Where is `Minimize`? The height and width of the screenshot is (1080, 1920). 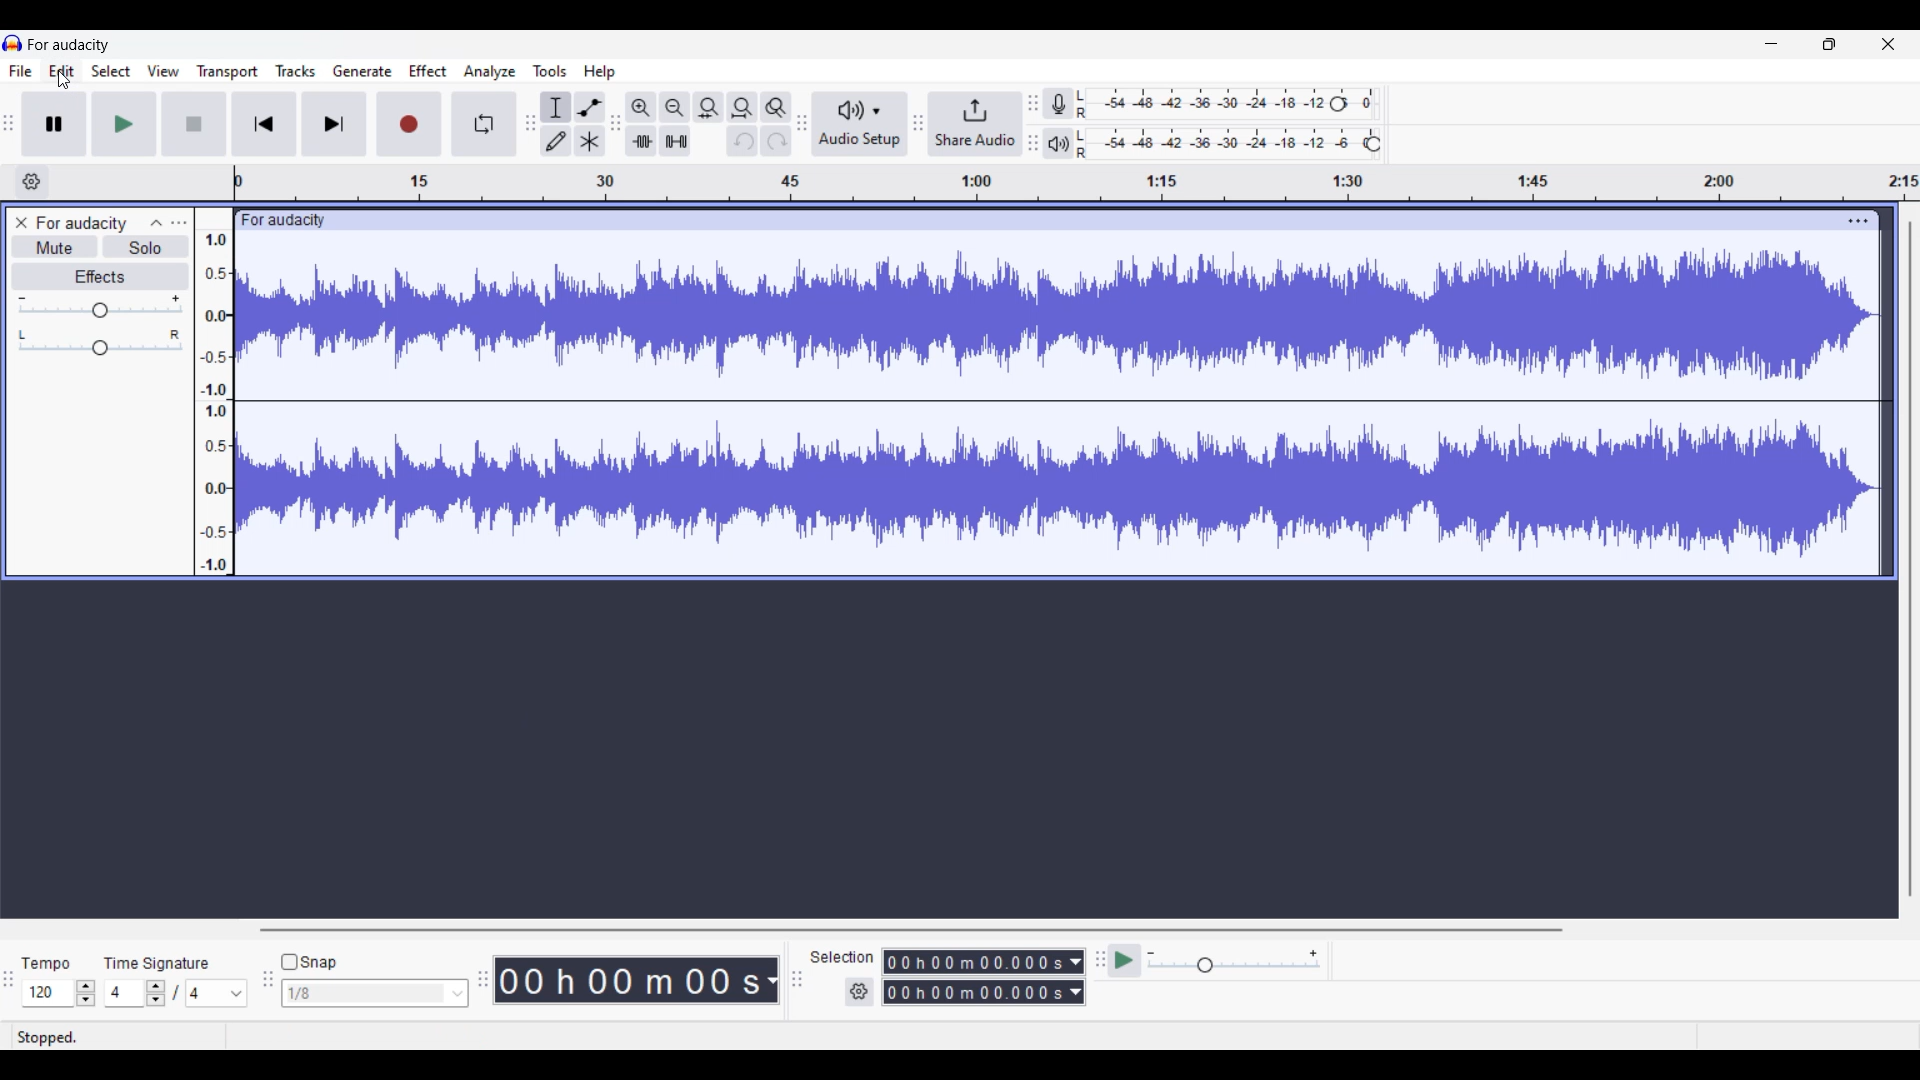
Minimize is located at coordinates (1772, 44).